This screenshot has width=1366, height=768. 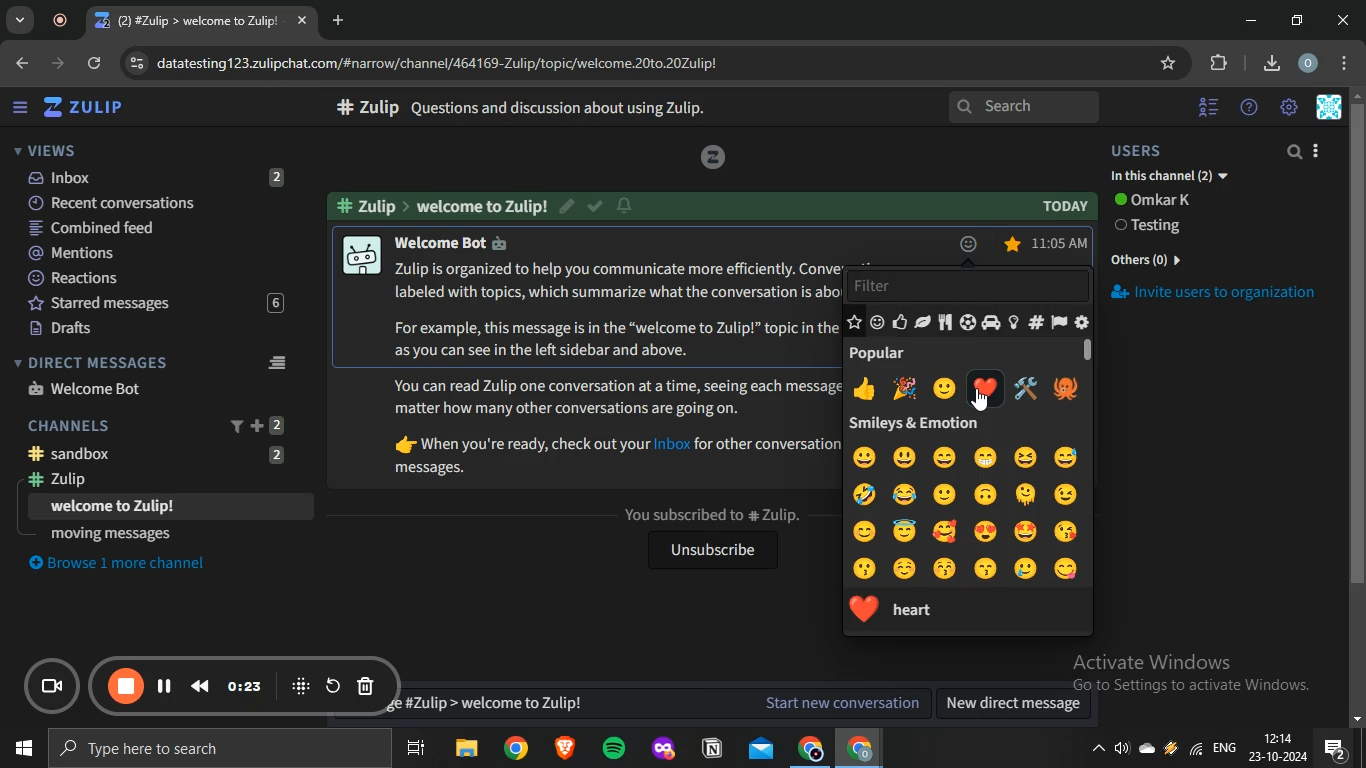 What do you see at coordinates (1063, 389) in the screenshot?
I see `octopus` at bounding box center [1063, 389].